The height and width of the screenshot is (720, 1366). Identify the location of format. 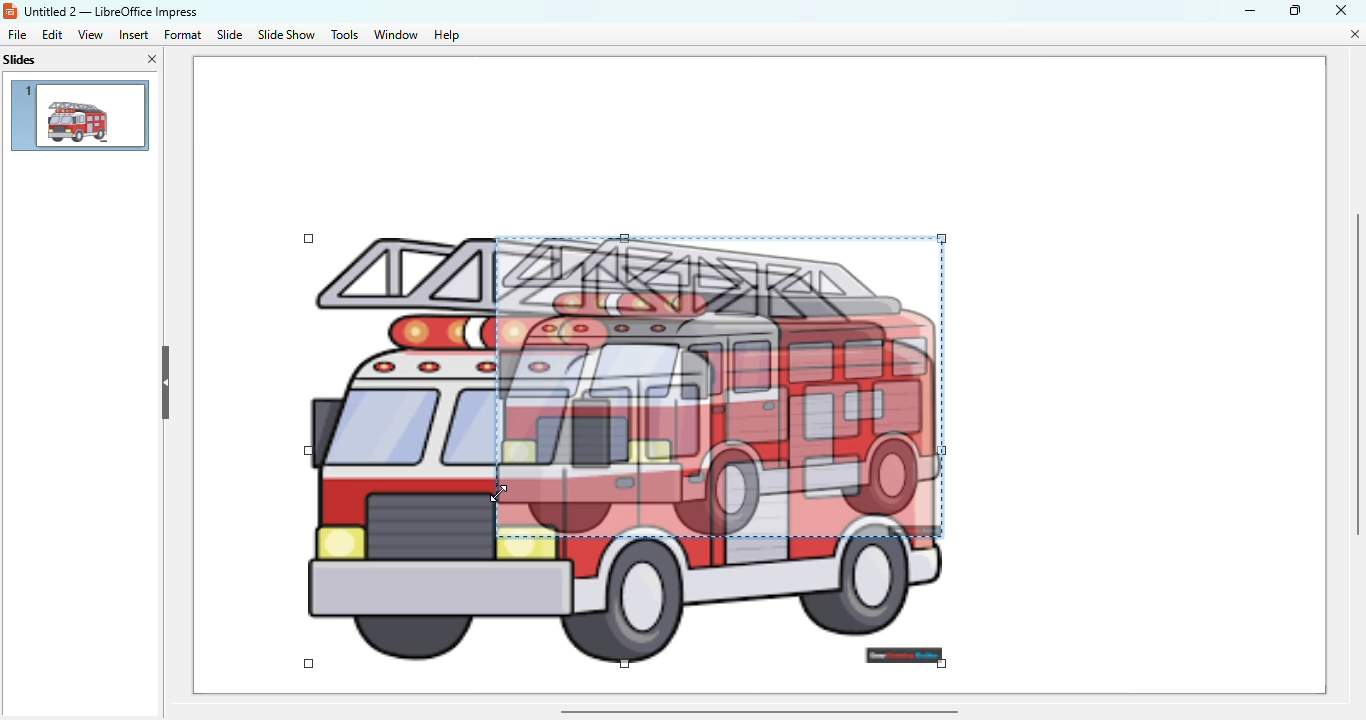
(182, 34).